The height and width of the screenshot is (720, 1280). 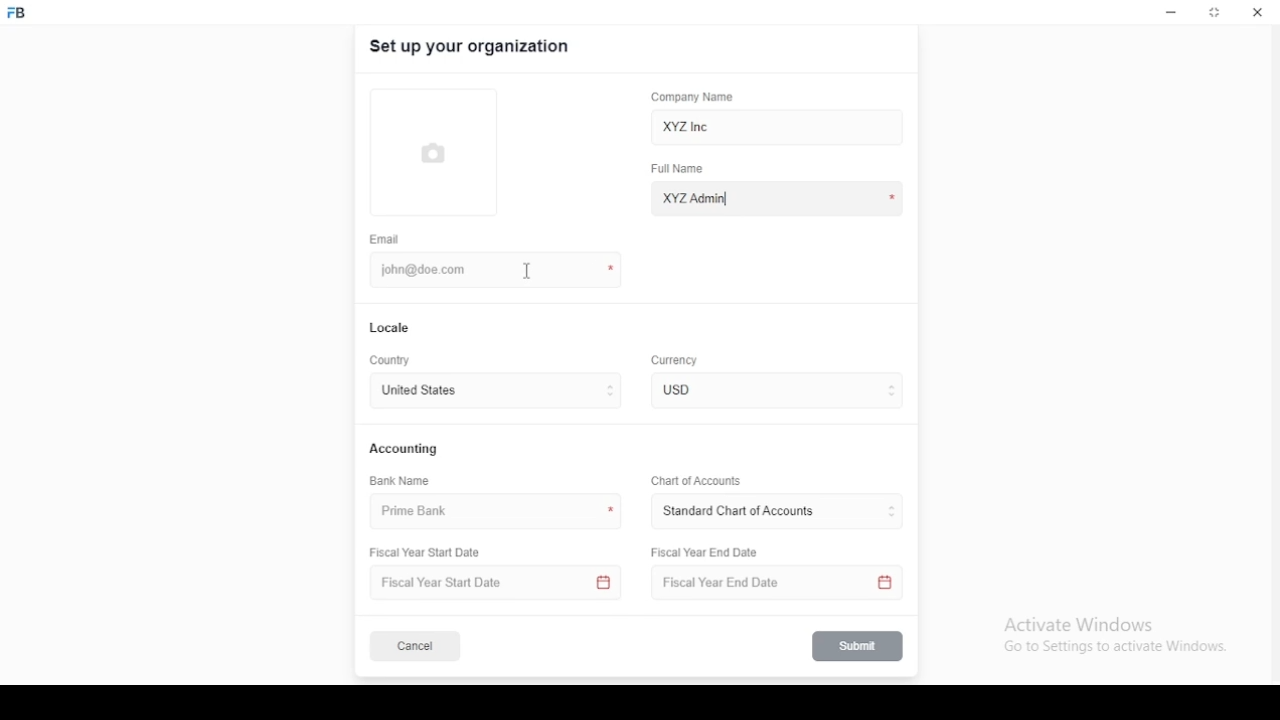 What do you see at coordinates (675, 361) in the screenshot?
I see `Currency` at bounding box center [675, 361].